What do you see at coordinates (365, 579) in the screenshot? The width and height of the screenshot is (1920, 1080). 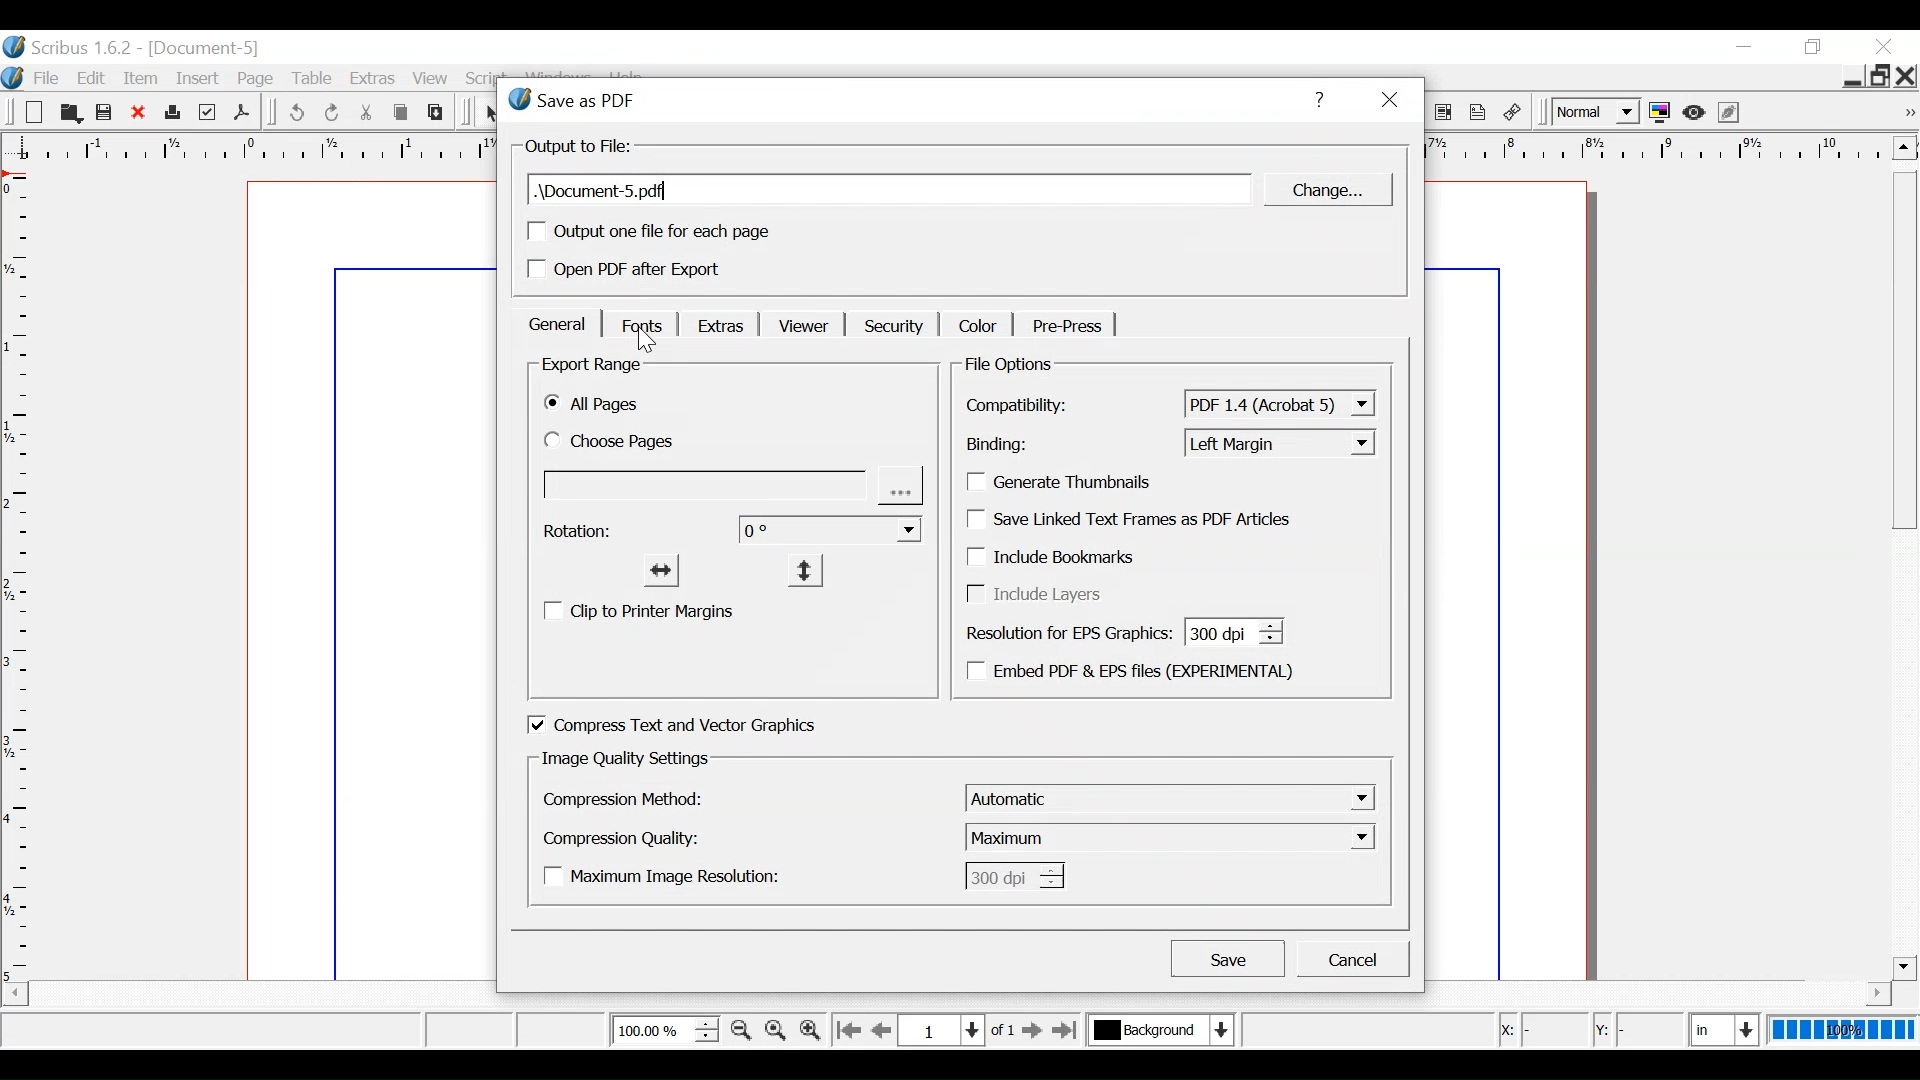 I see `Document` at bounding box center [365, 579].